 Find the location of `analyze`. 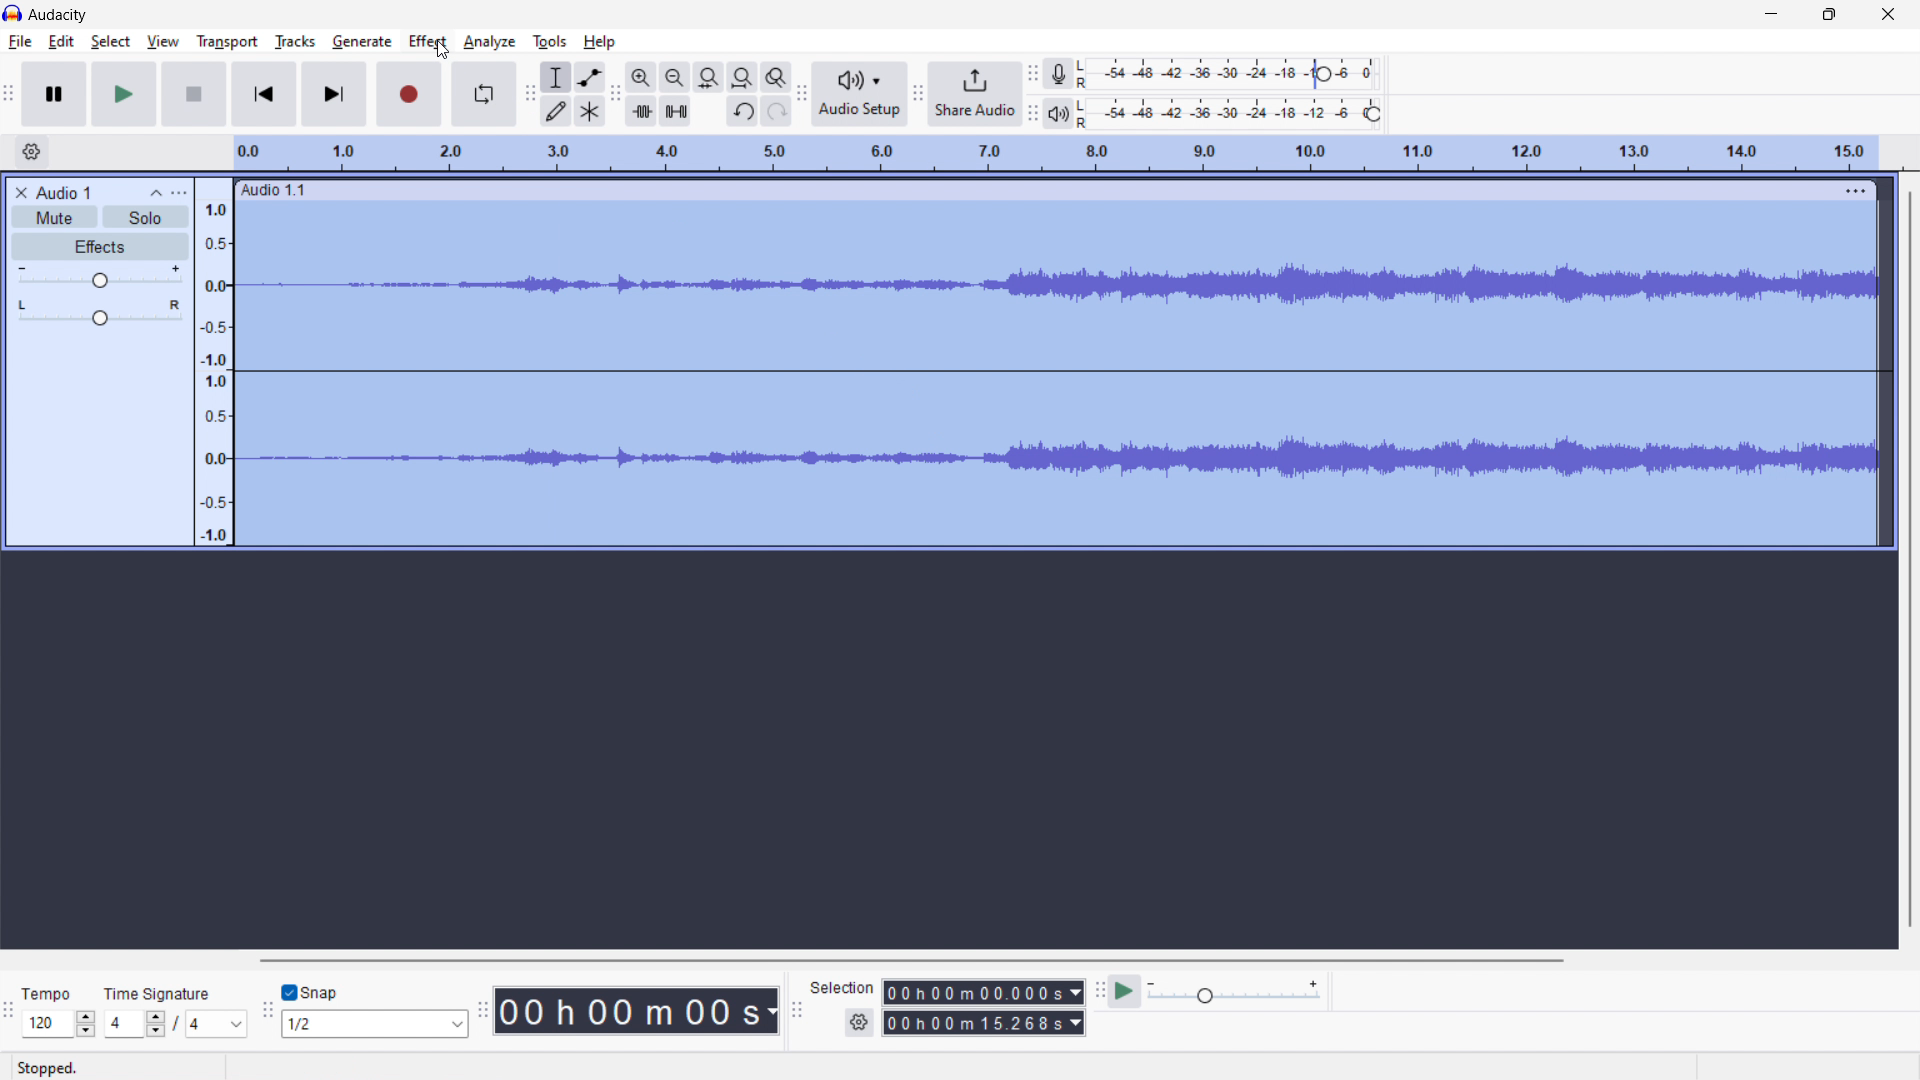

analyze is located at coordinates (490, 42).